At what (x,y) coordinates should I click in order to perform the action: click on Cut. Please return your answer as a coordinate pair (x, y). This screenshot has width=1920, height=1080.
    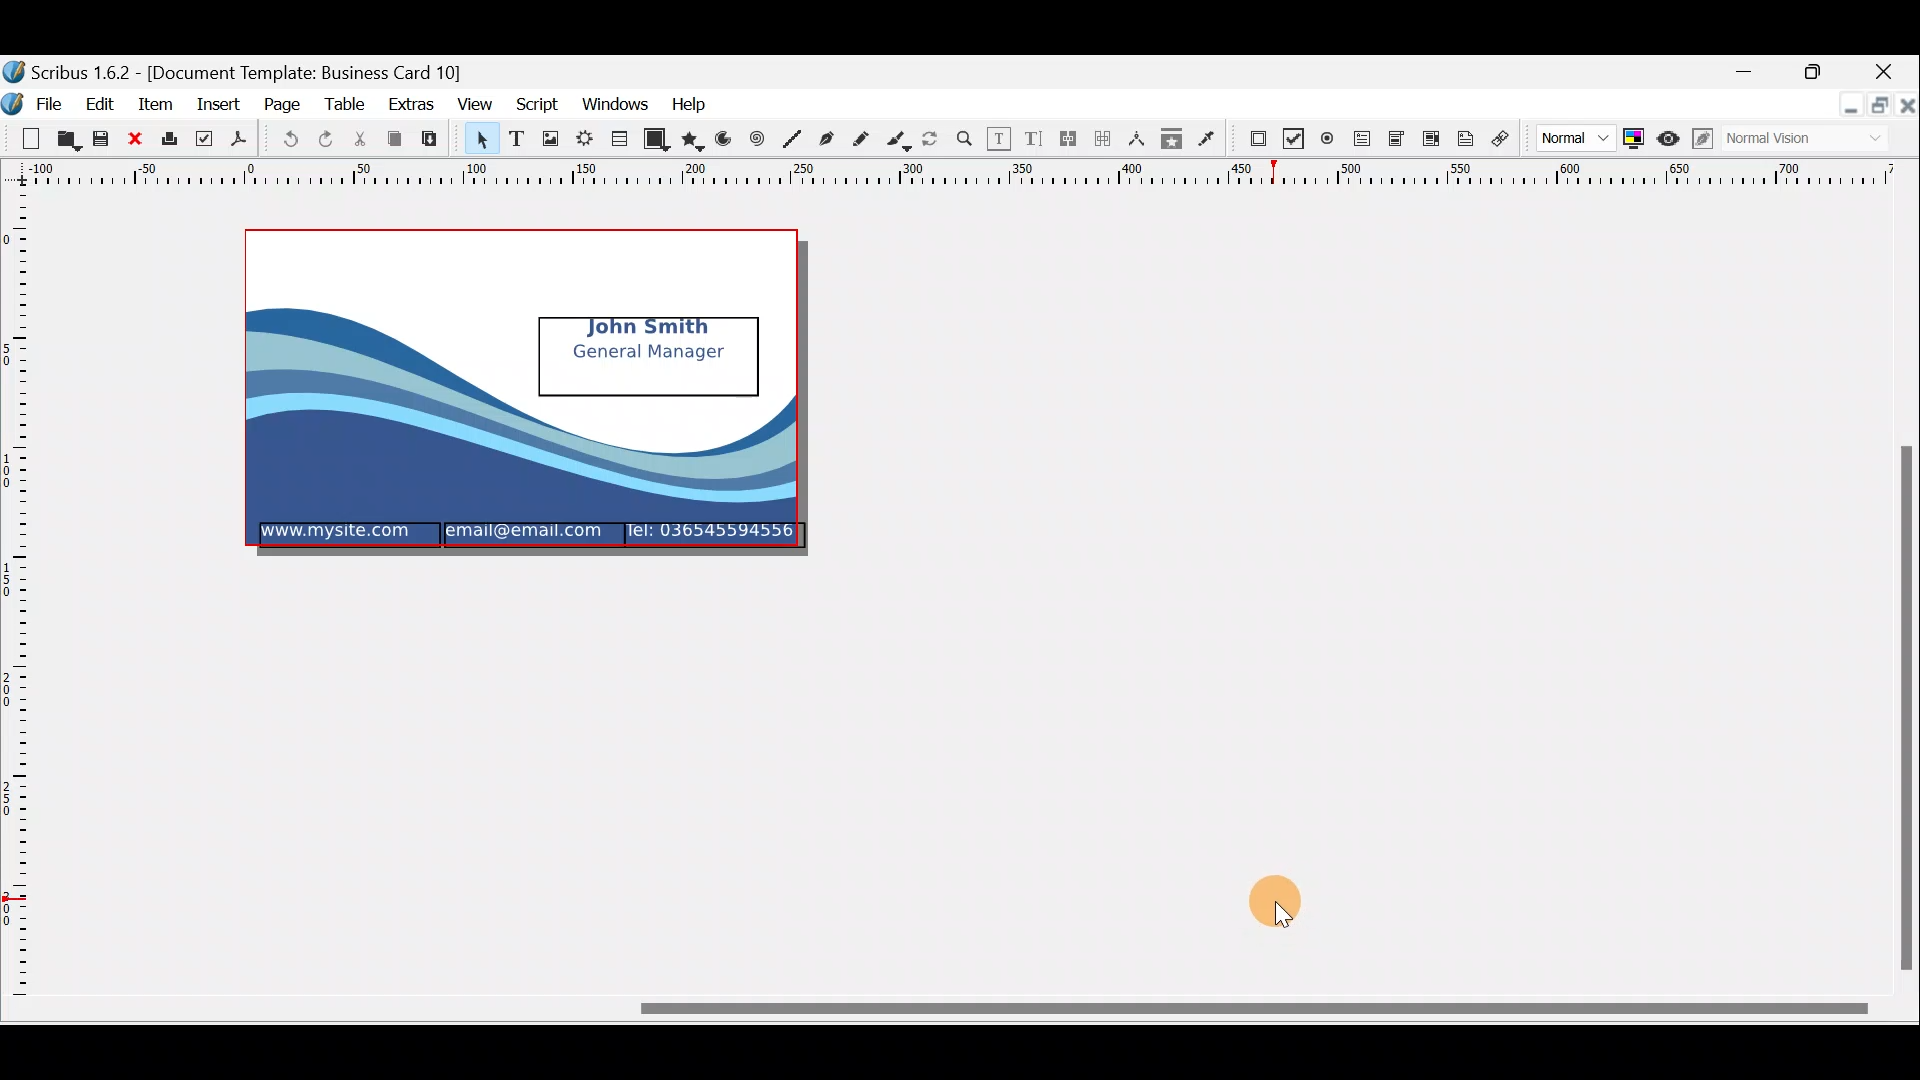
    Looking at the image, I should click on (361, 140).